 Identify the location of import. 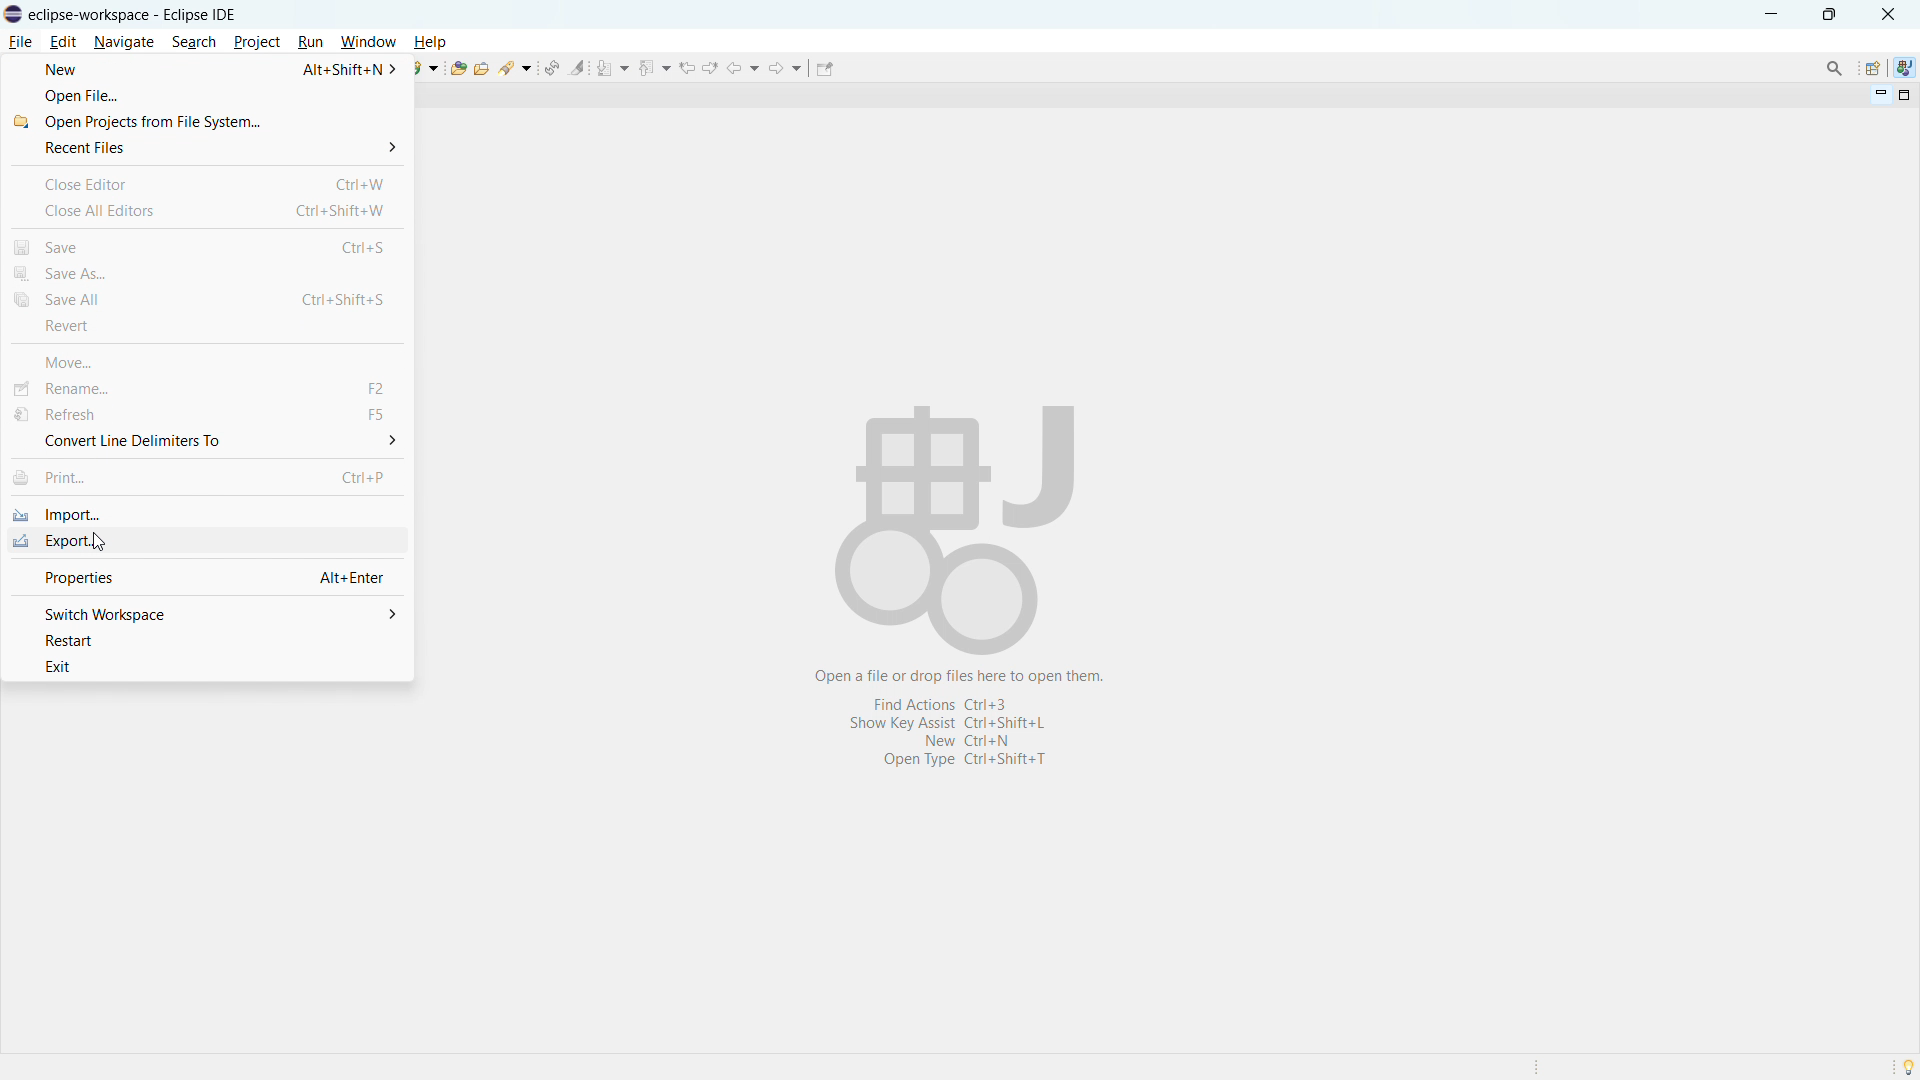
(207, 513).